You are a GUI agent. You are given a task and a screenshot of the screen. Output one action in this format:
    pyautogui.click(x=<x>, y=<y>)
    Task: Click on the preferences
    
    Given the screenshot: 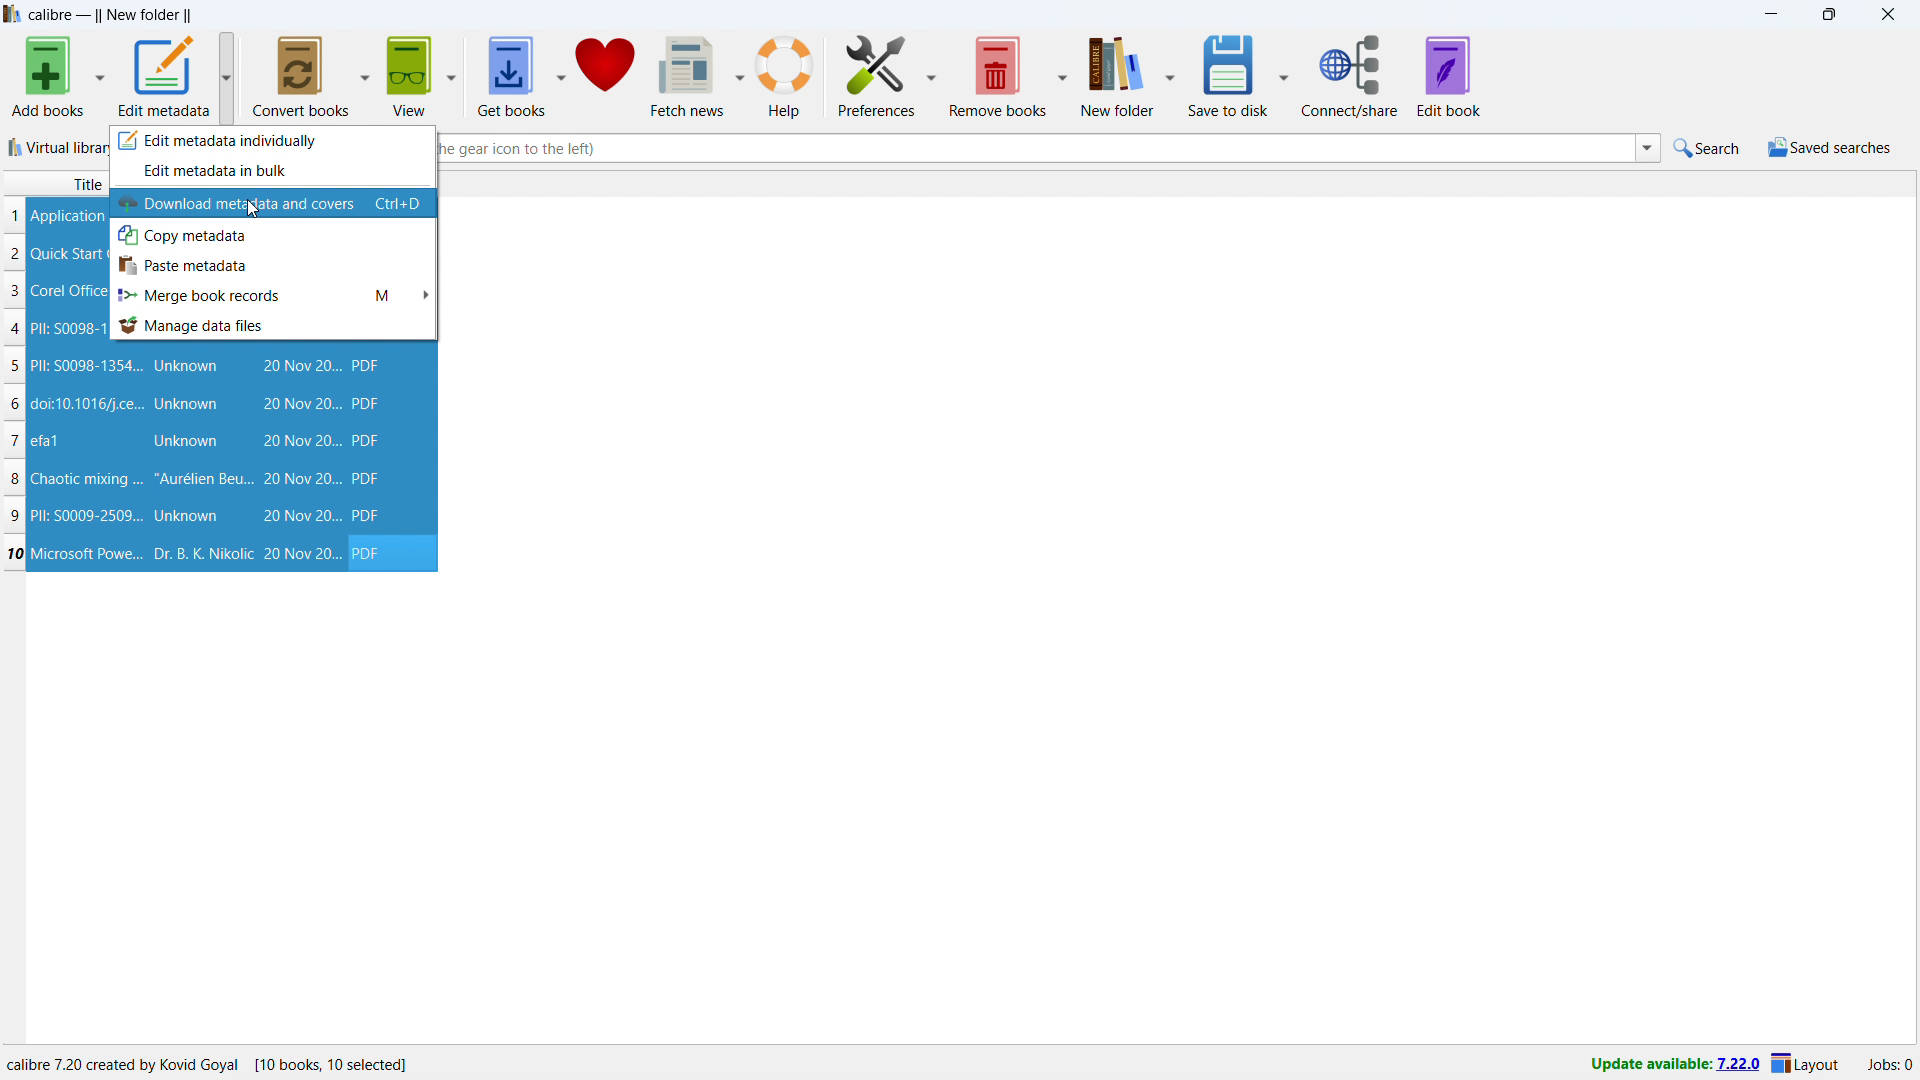 What is the action you would take?
    pyautogui.click(x=876, y=75)
    